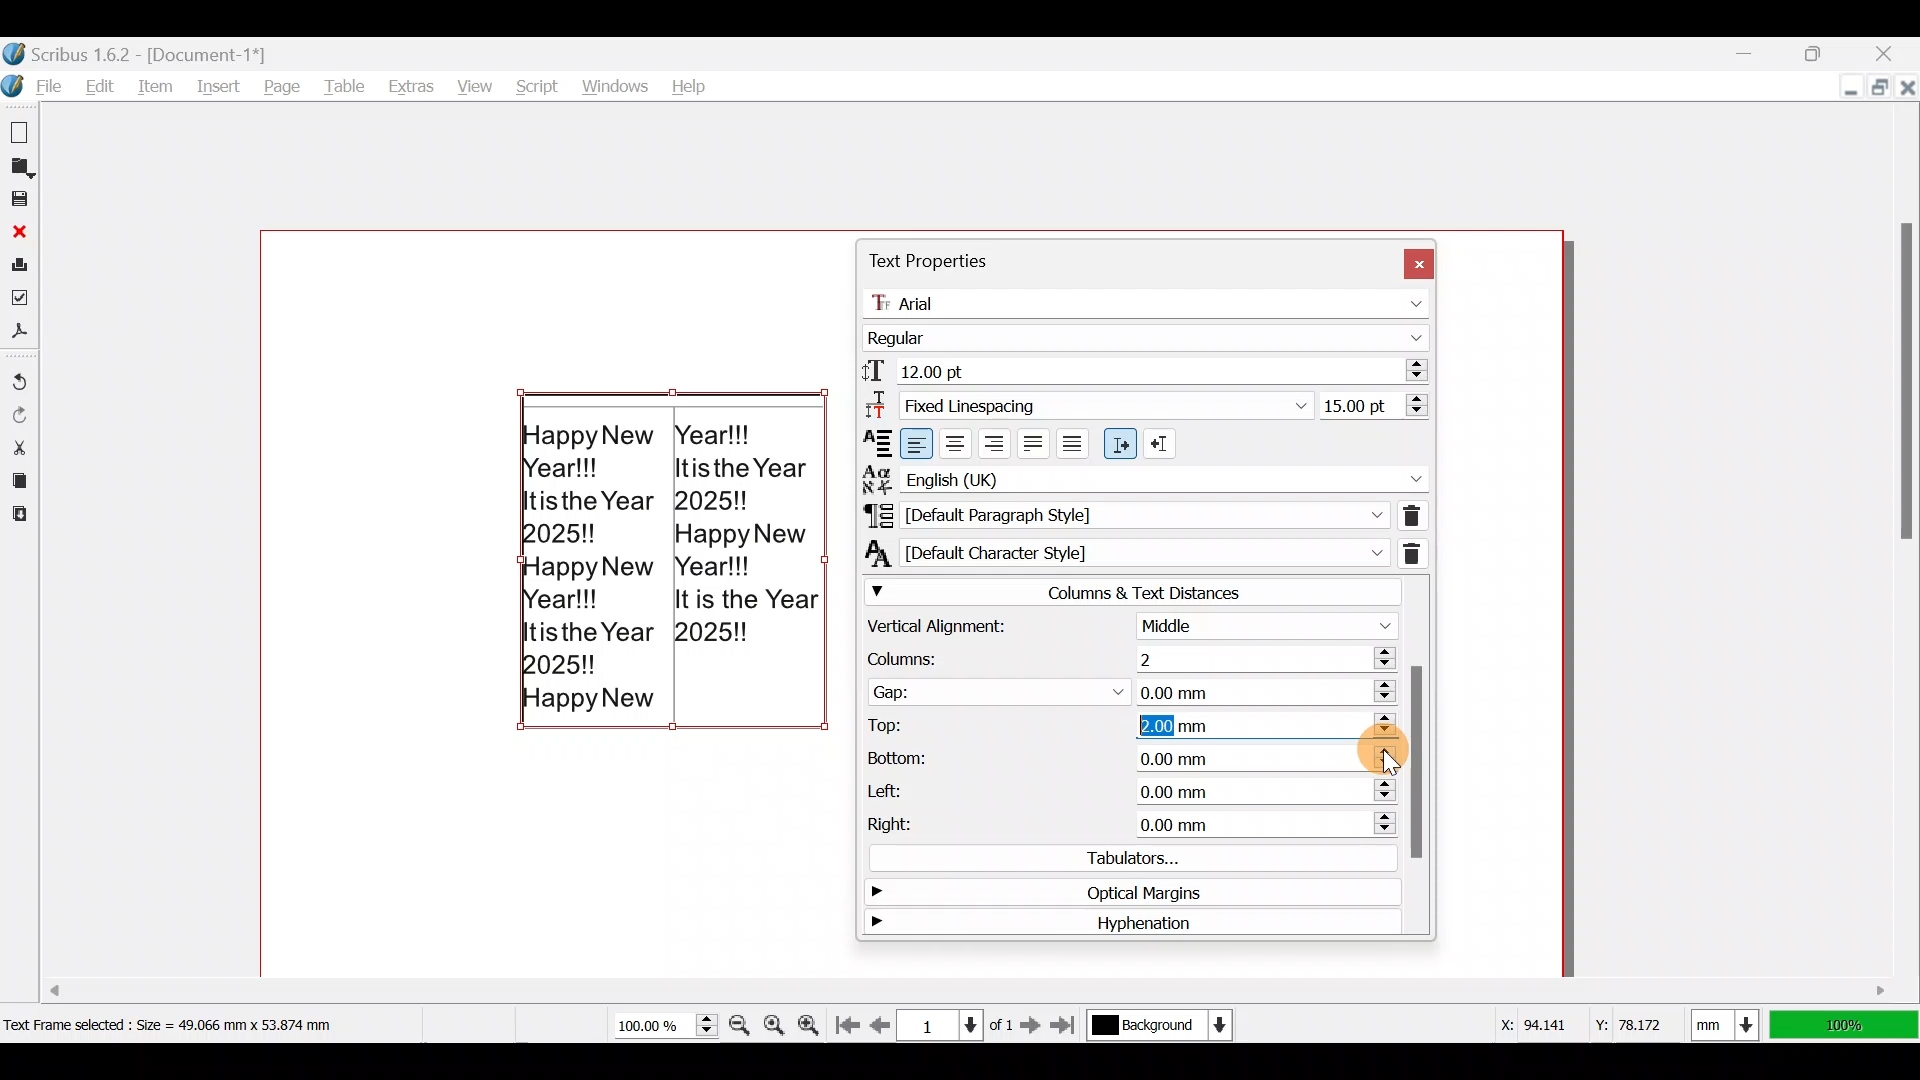 The width and height of the screenshot is (1920, 1080). What do you see at coordinates (815, 1020) in the screenshot?
I see `Zoom in by the stepping value in tools preferences` at bounding box center [815, 1020].